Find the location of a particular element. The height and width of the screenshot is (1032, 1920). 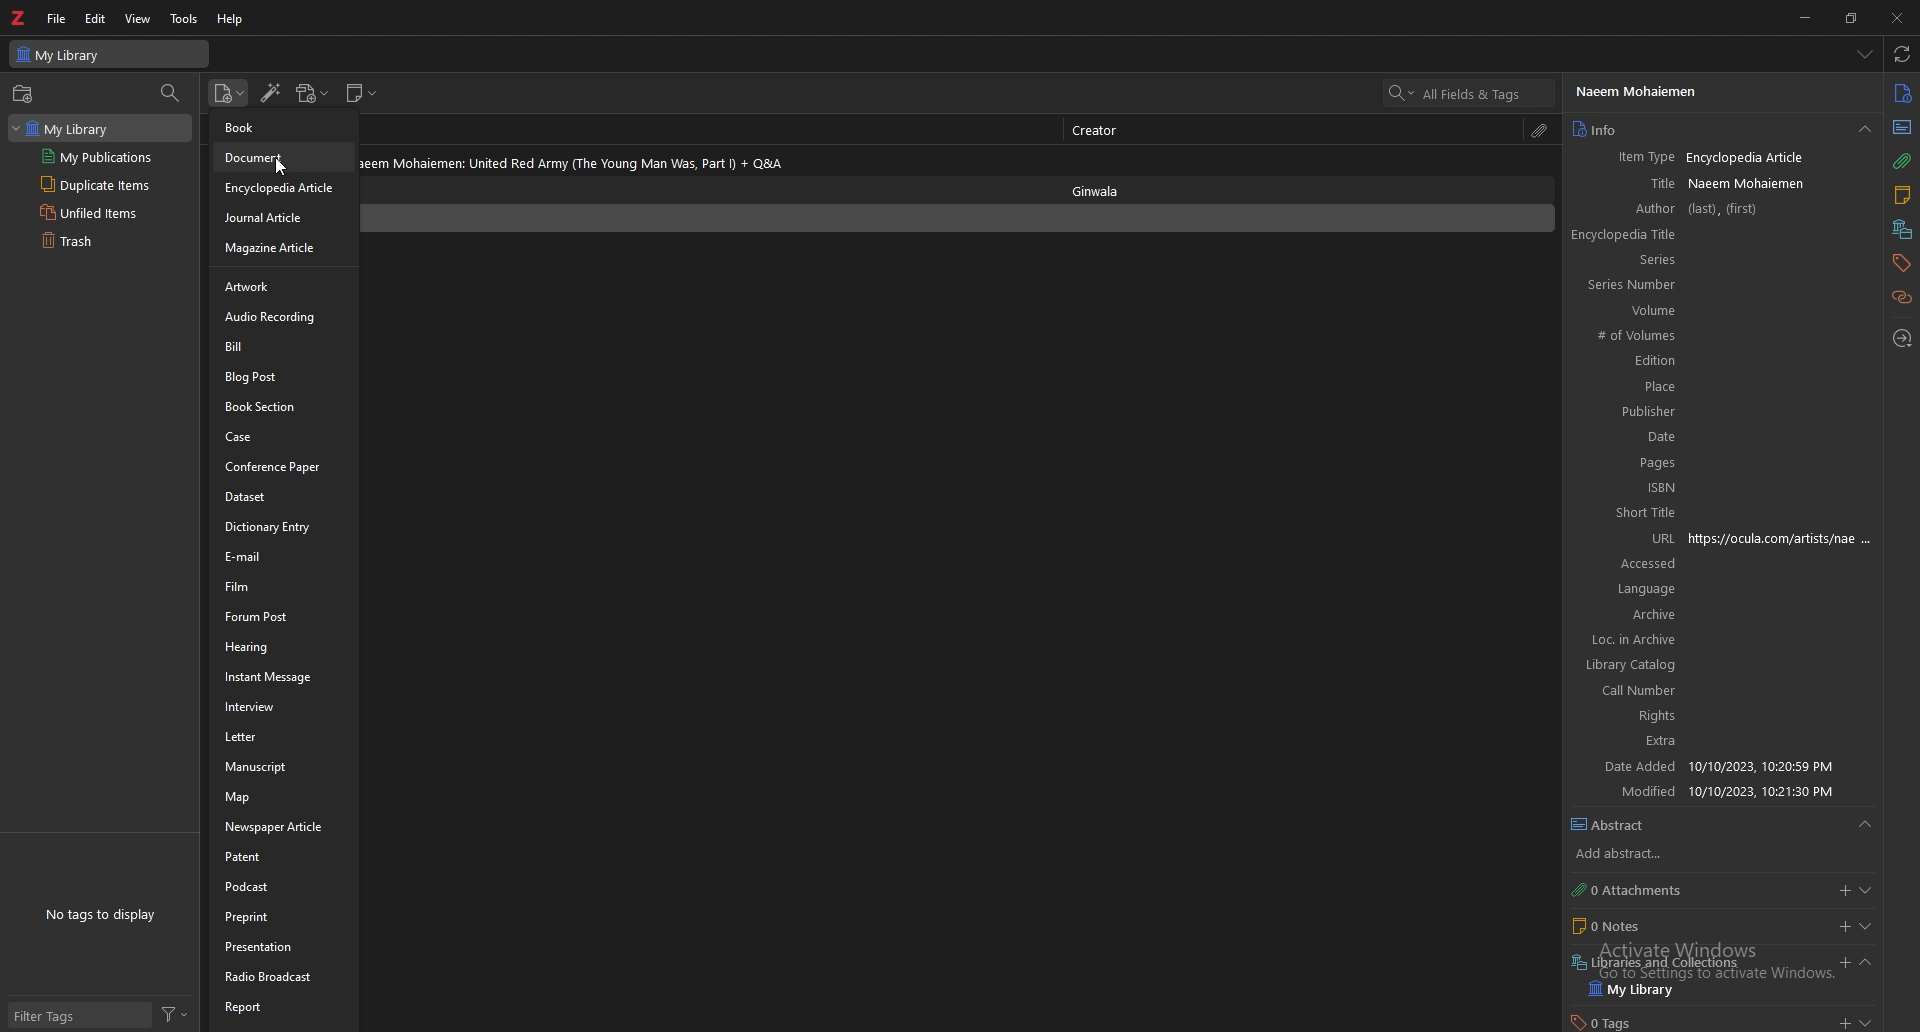

add abstract is located at coordinates (1720, 854).